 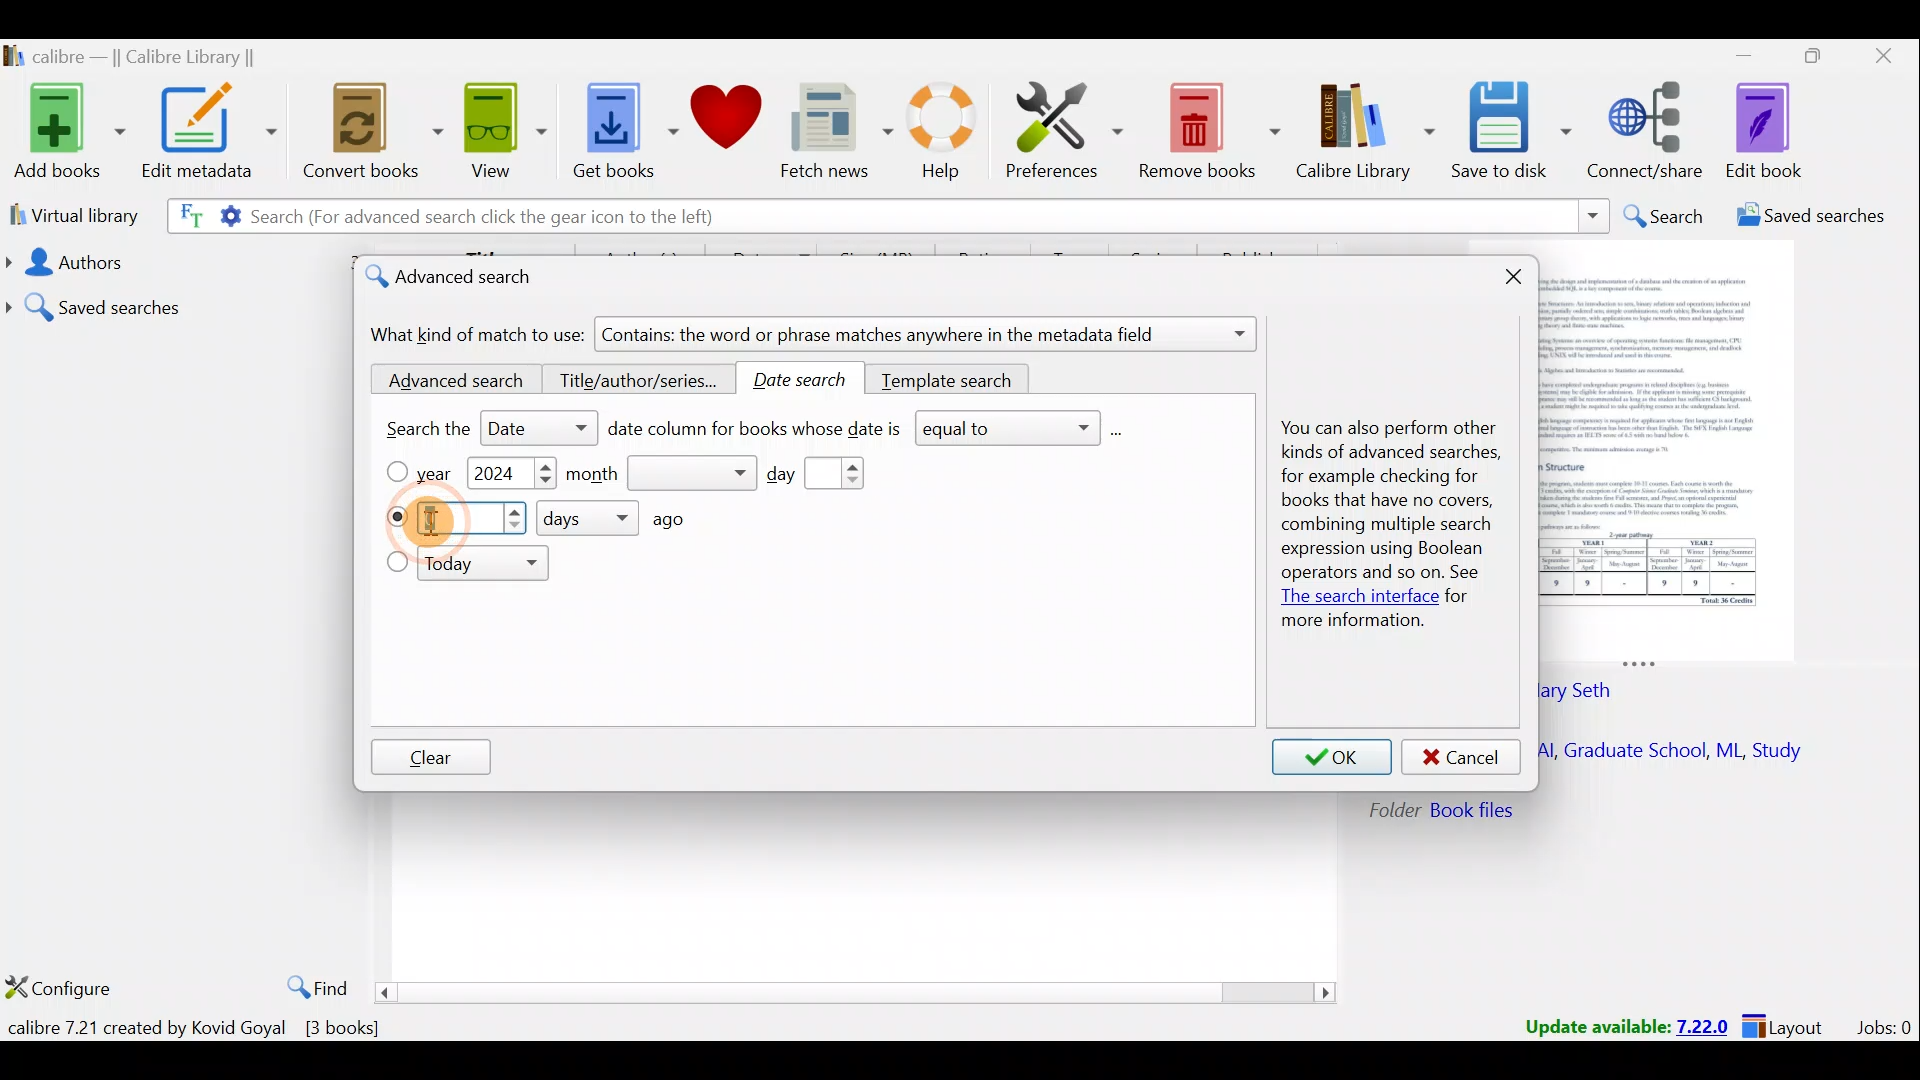 What do you see at coordinates (395, 517) in the screenshot?
I see `What day?` at bounding box center [395, 517].